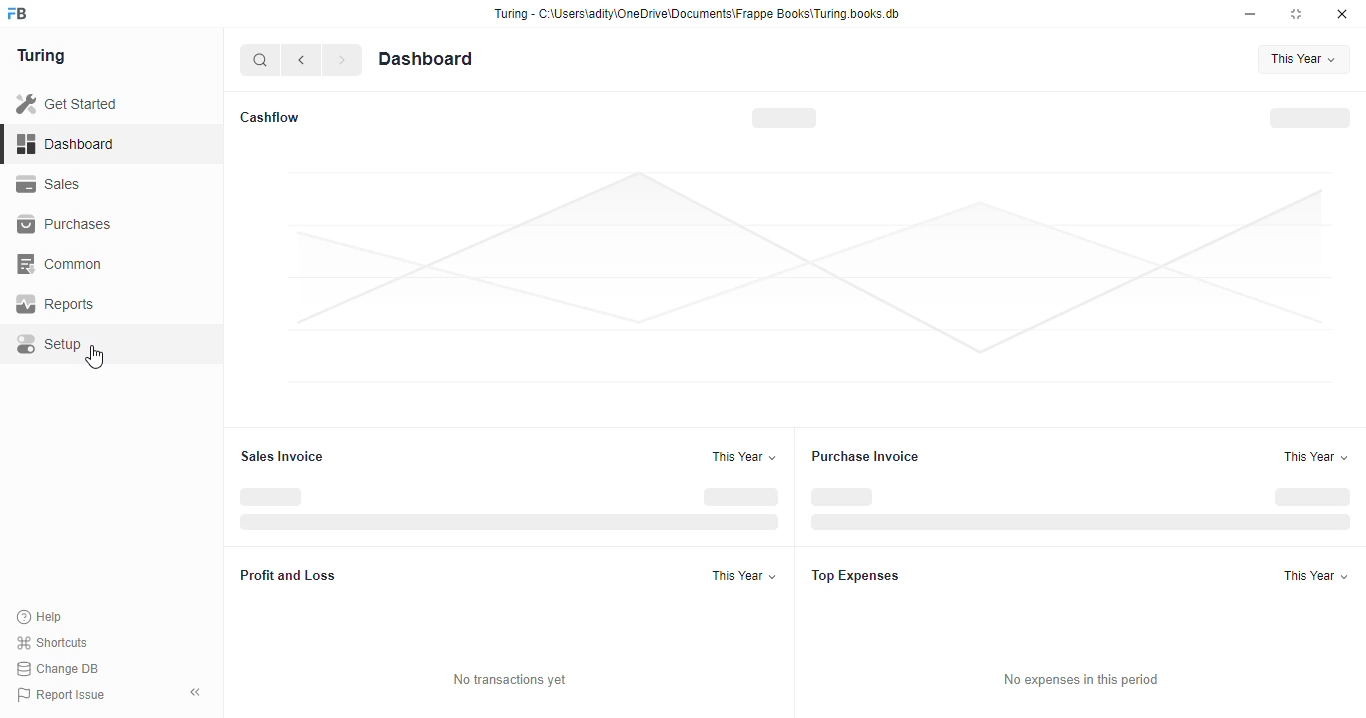 This screenshot has height=718, width=1366. I want to click on go back, so click(301, 58).